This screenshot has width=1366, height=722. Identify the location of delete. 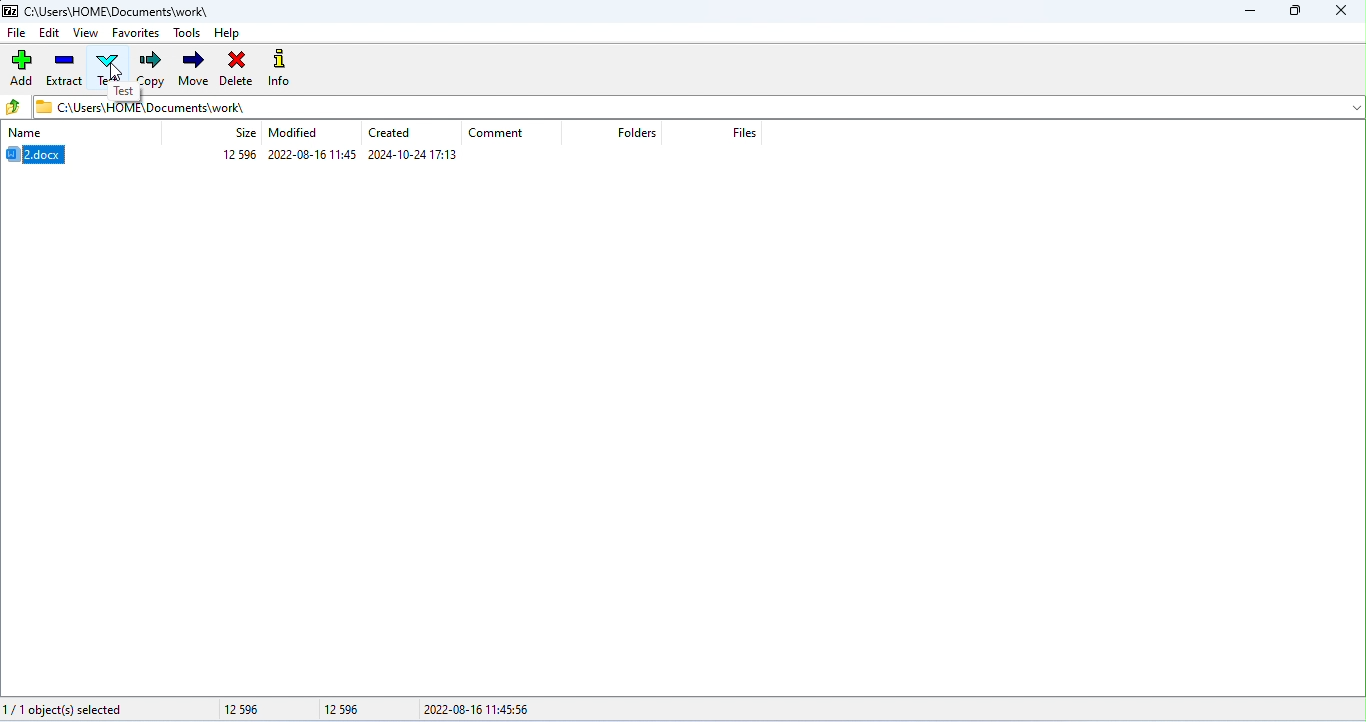
(236, 68).